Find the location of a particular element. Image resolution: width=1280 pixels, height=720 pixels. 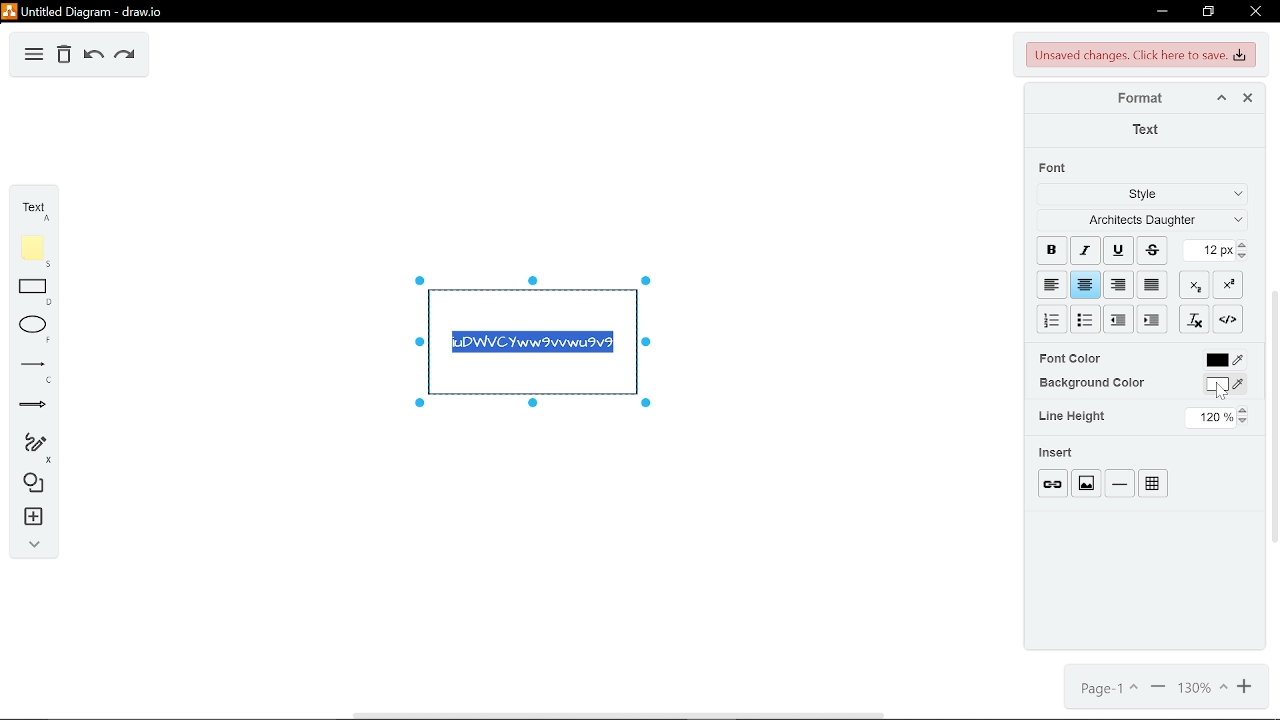

format is located at coordinates (1133, 98).